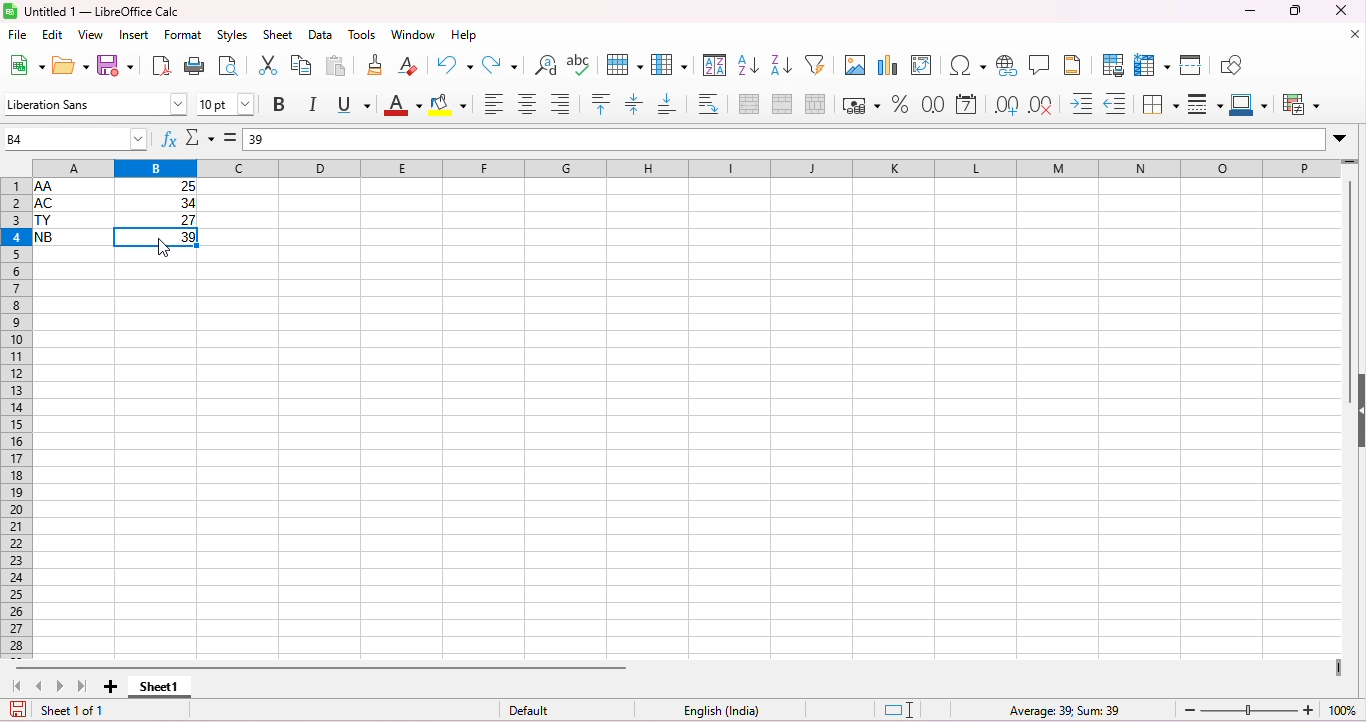 This screenshot has height=722, width=1366. What do you see at coordinates (704, 103) in the screenshot?
I see `wrap` at bounding box center [704, 103].